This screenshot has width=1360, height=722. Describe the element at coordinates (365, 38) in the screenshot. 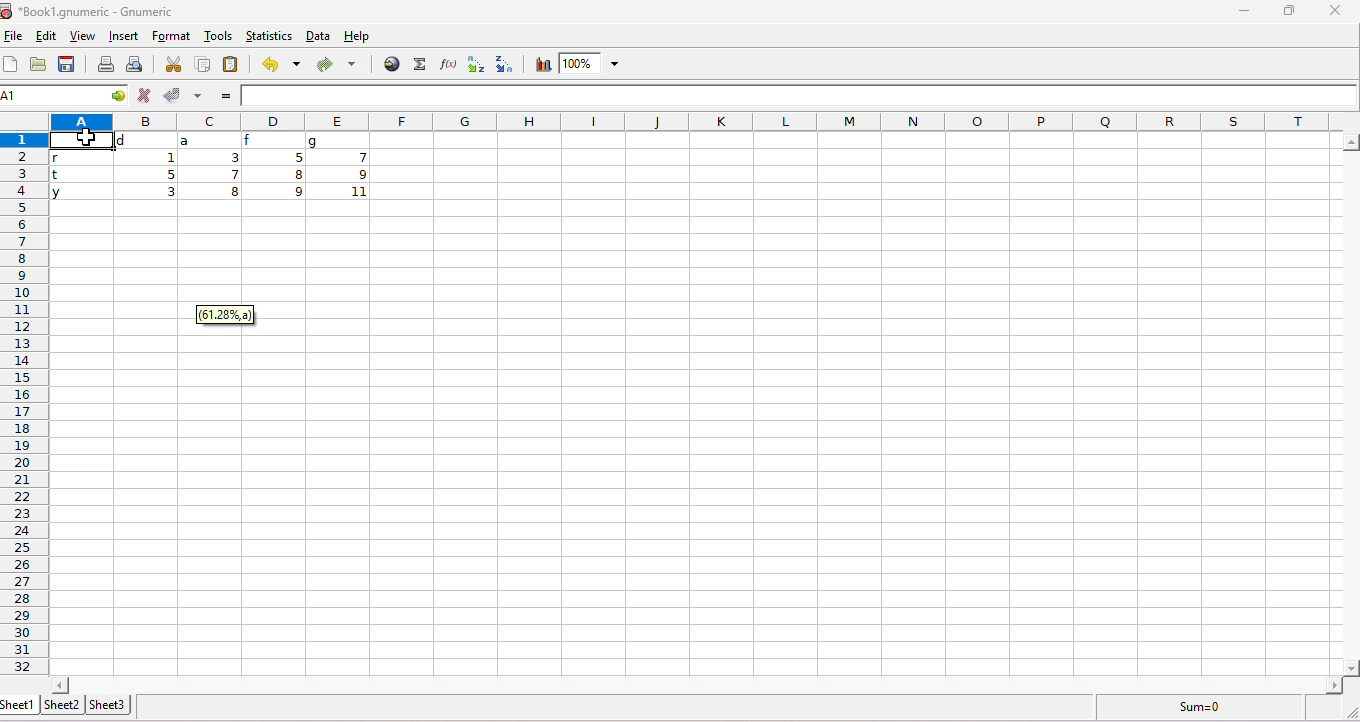

I see `help` at that location.